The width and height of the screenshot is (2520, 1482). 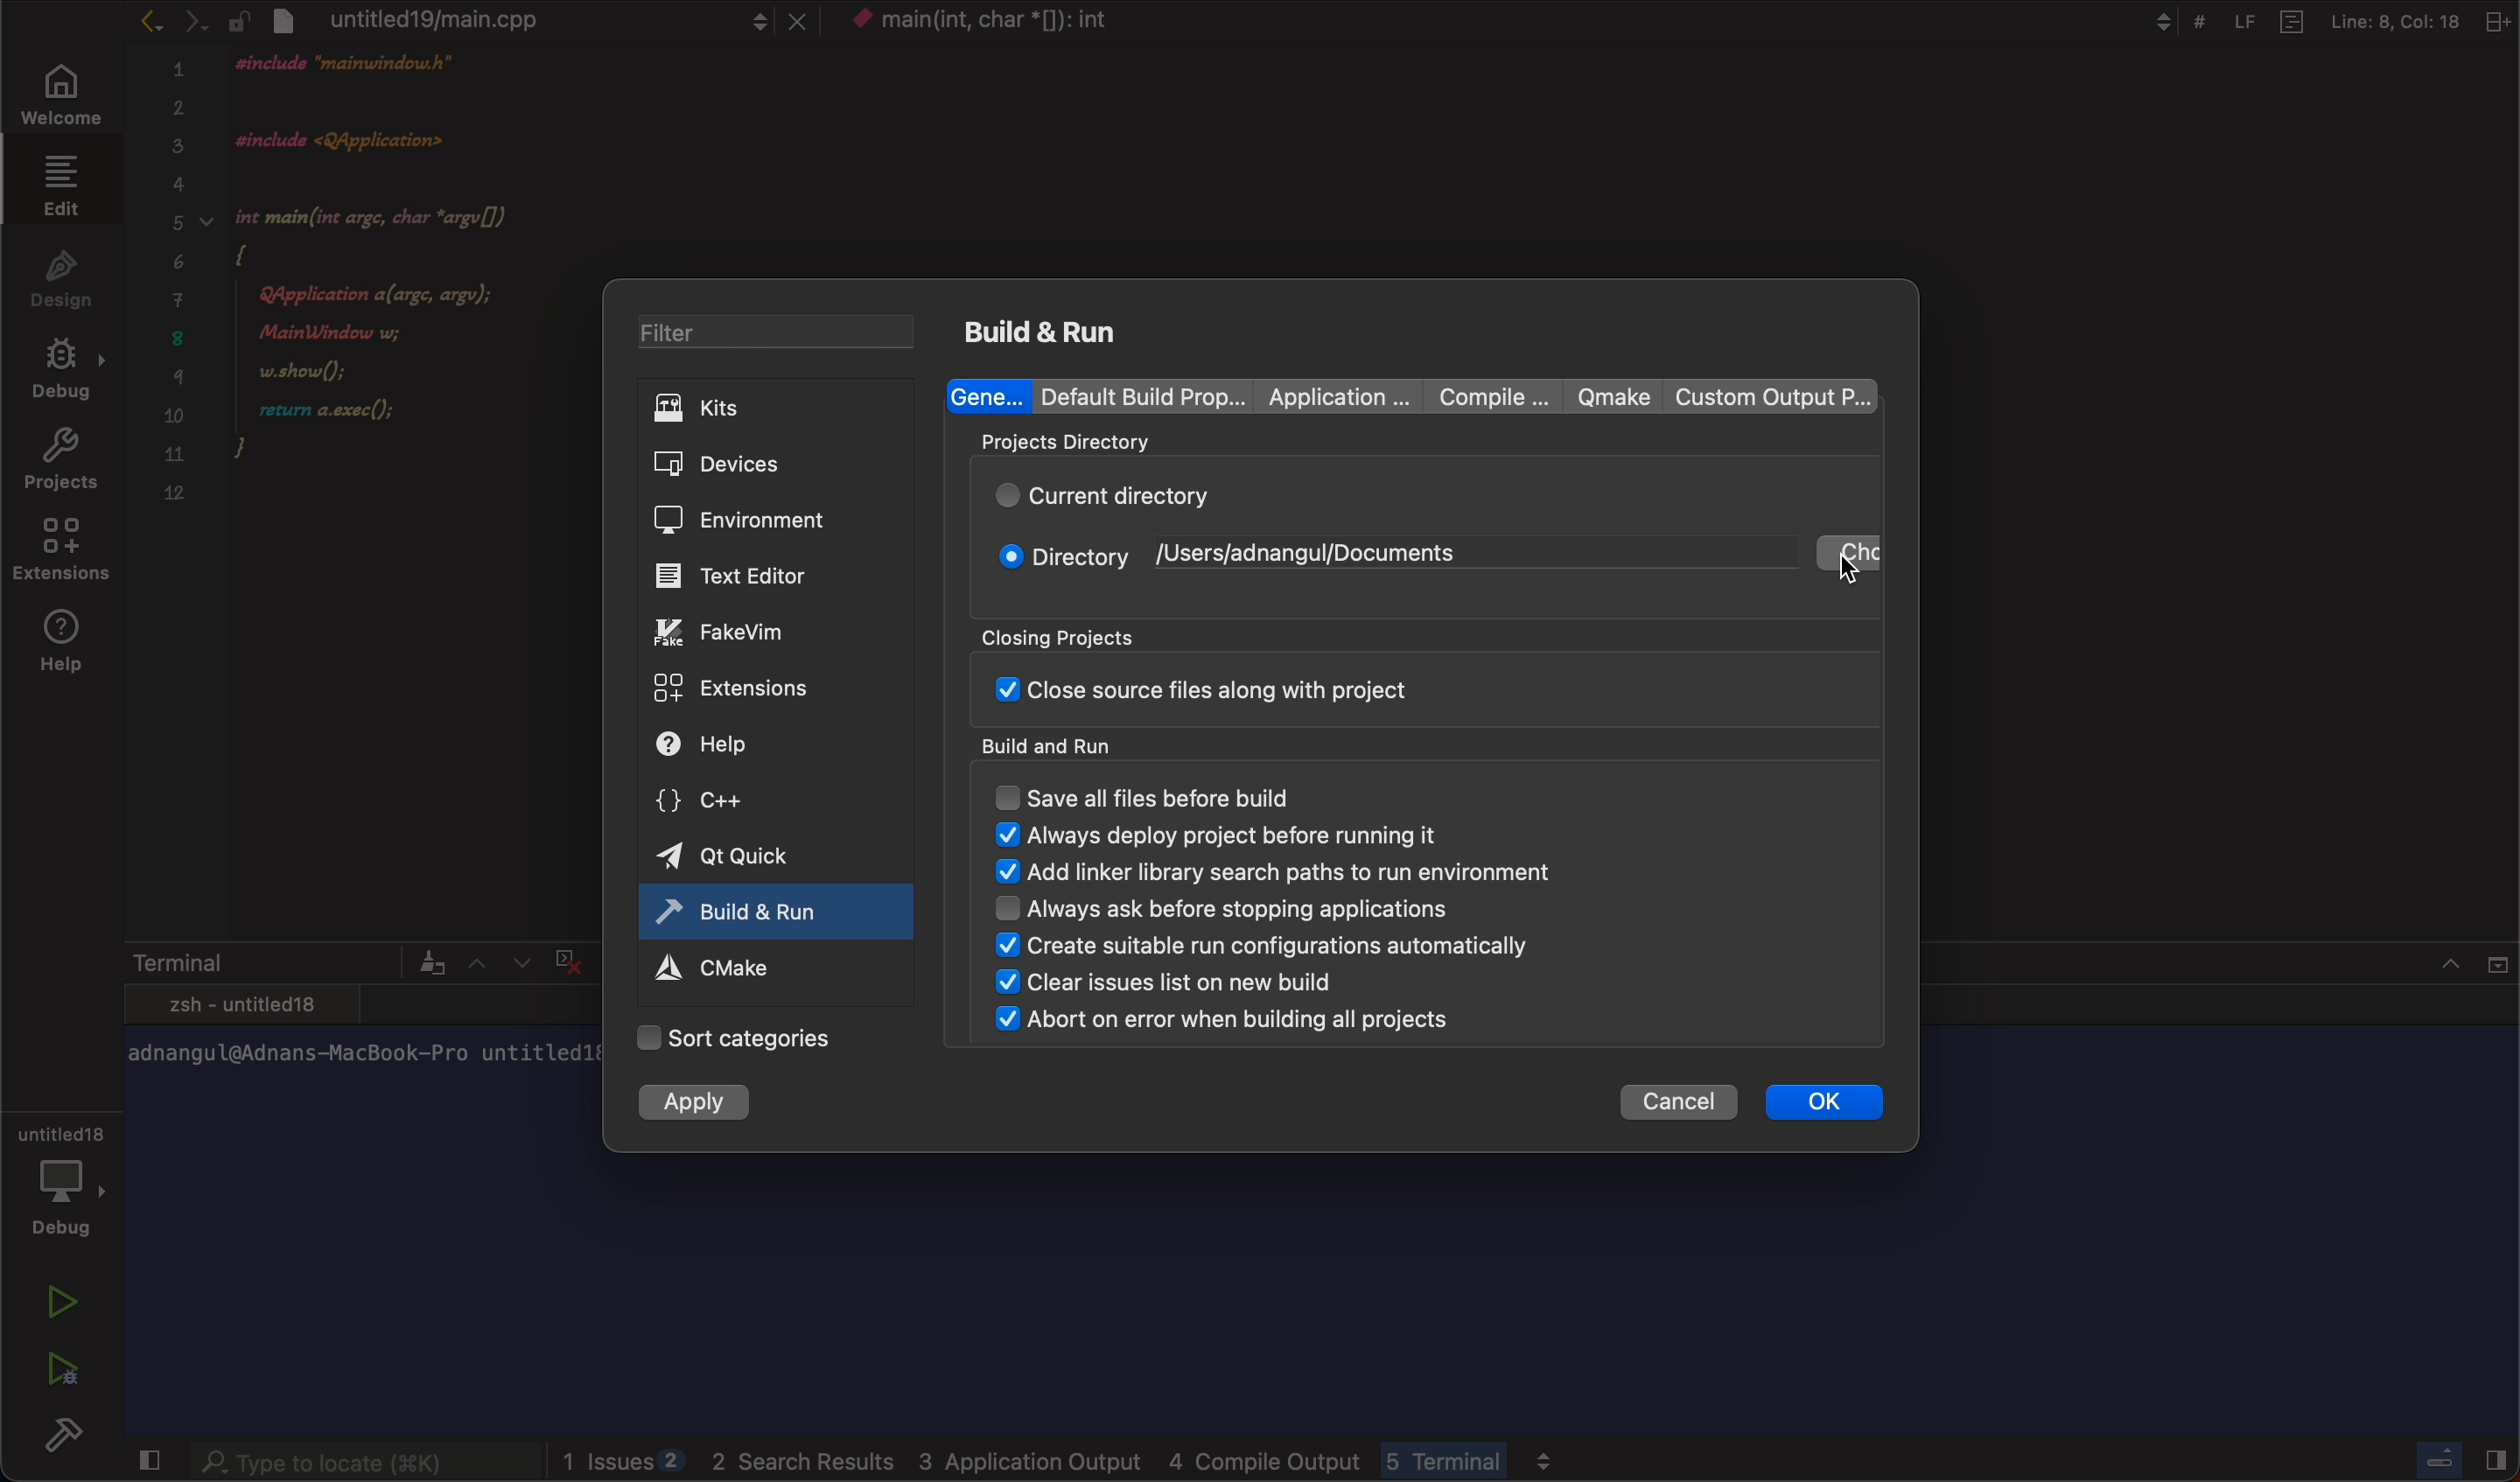 I want to click on close slidebar, so click(x=2455, y=1458).